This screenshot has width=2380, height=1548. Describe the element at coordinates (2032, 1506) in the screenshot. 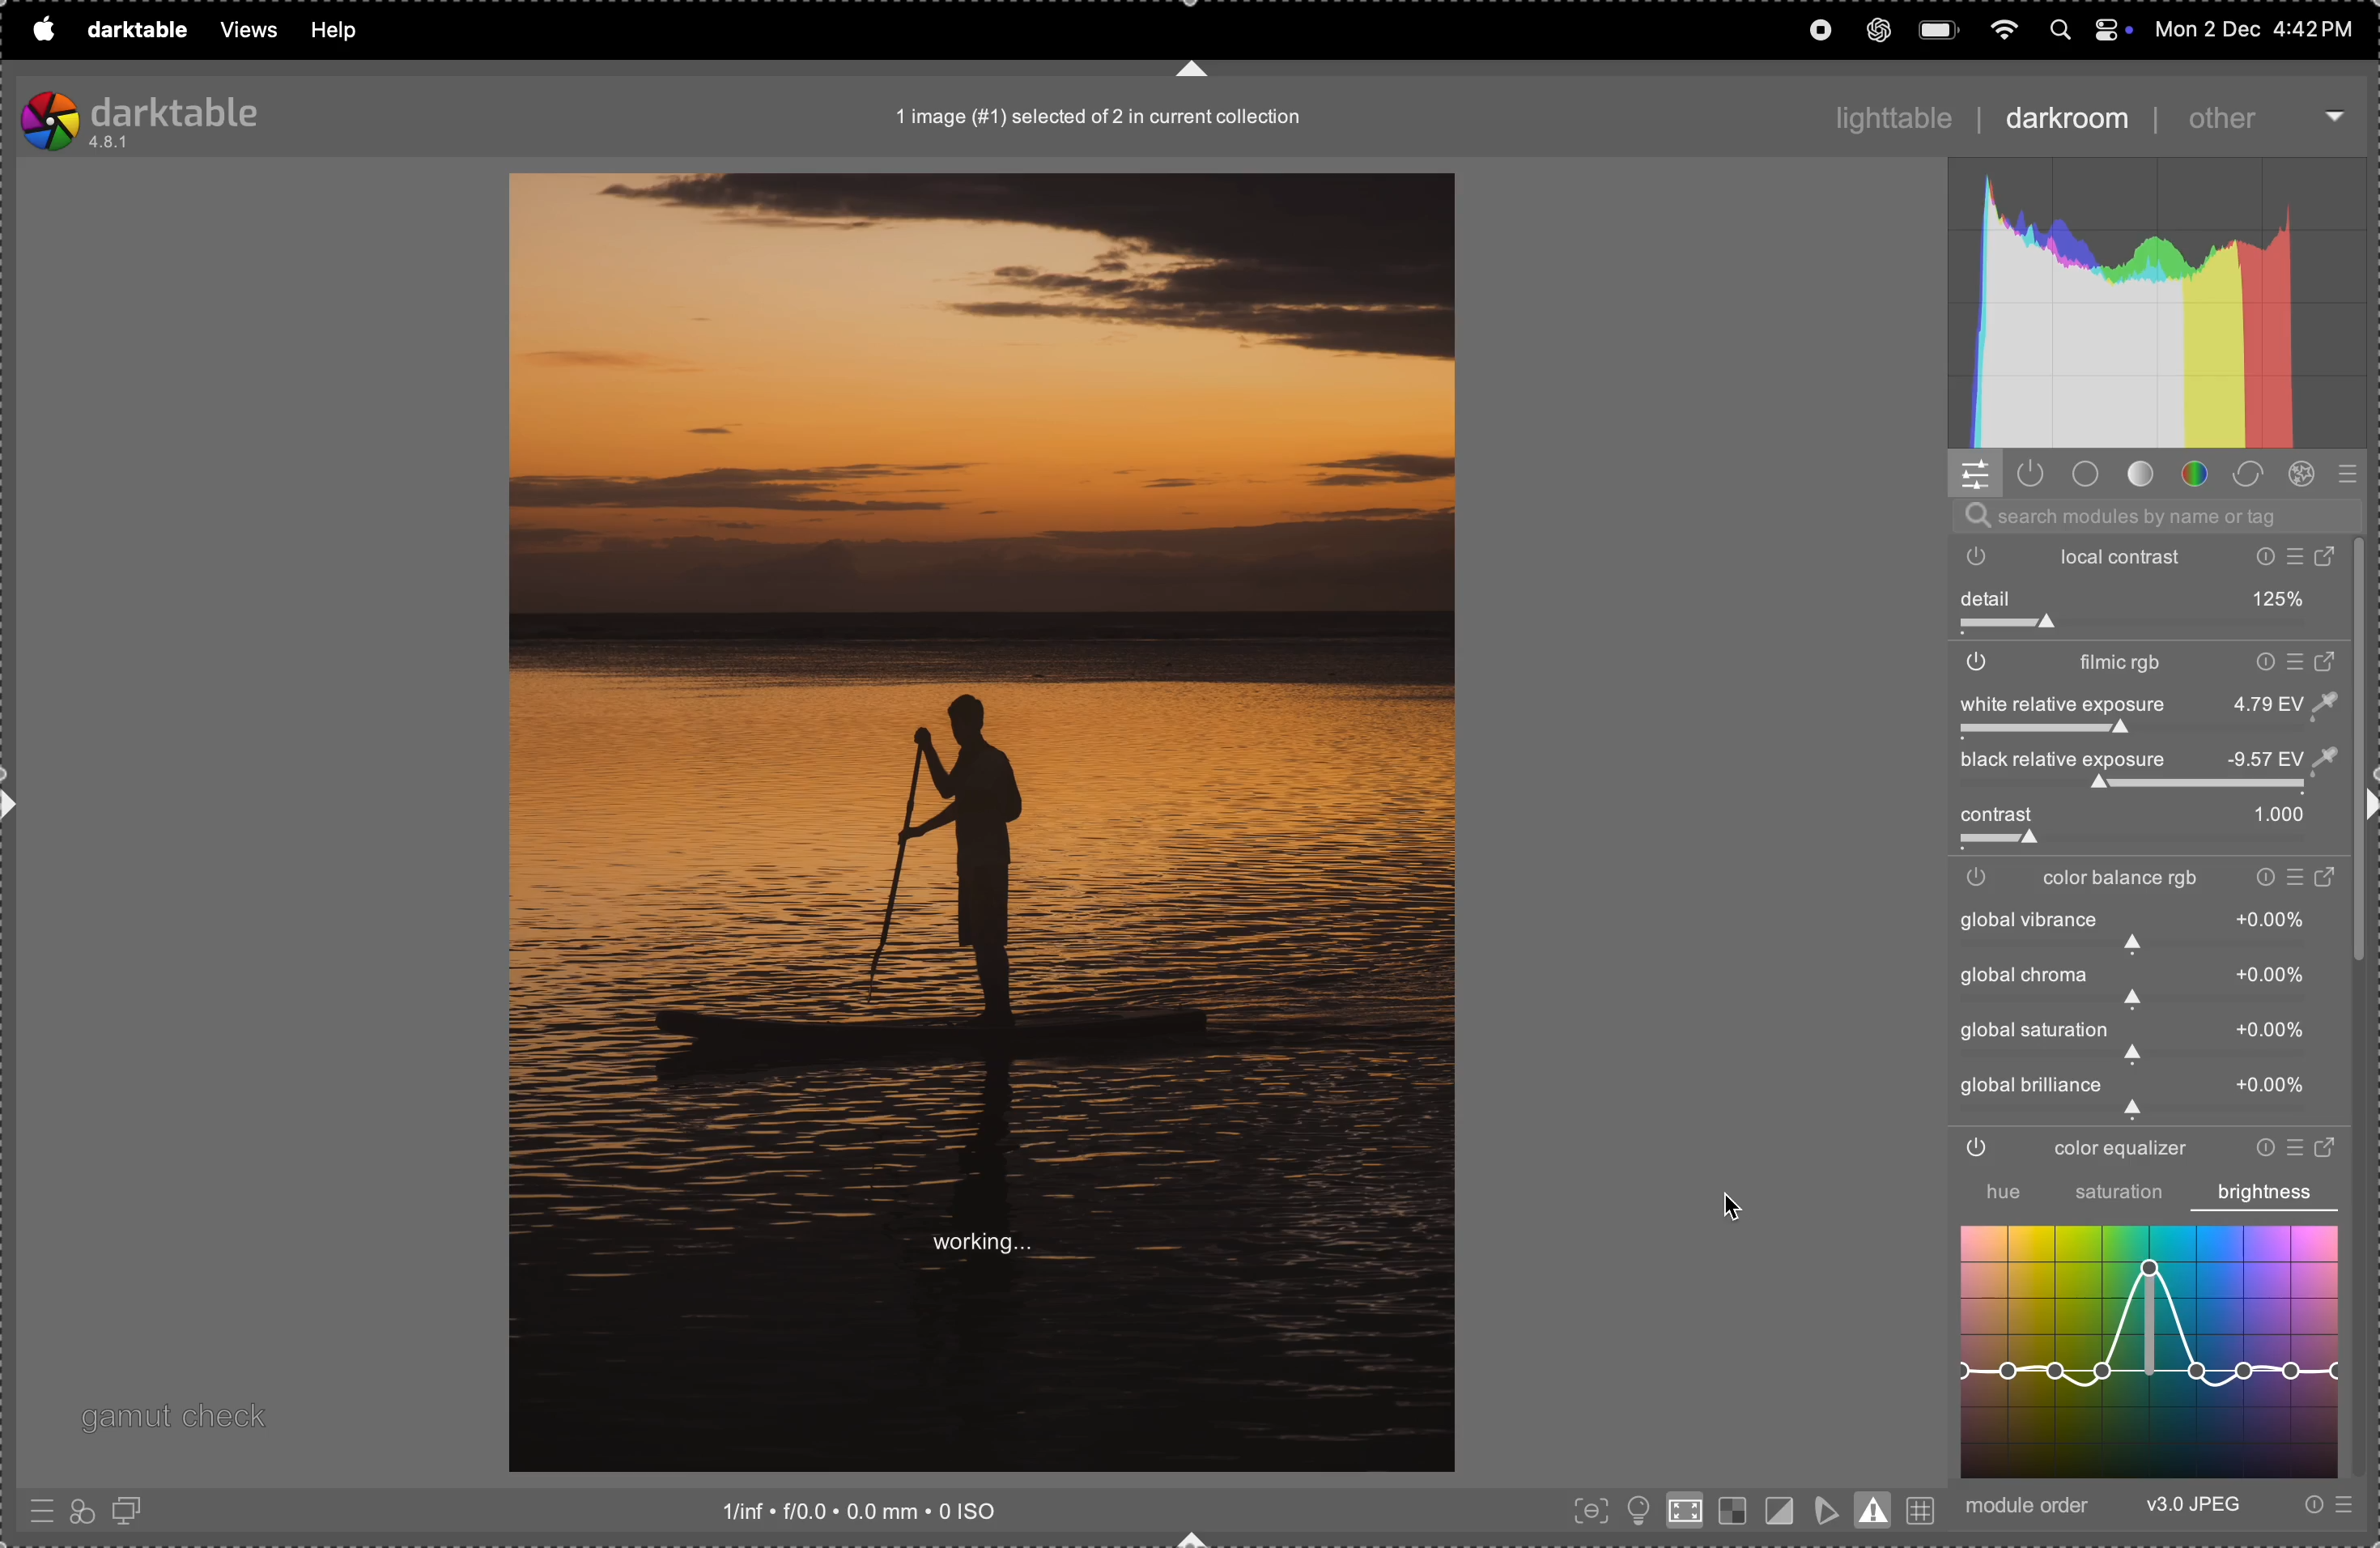

I see `module order` at that location.